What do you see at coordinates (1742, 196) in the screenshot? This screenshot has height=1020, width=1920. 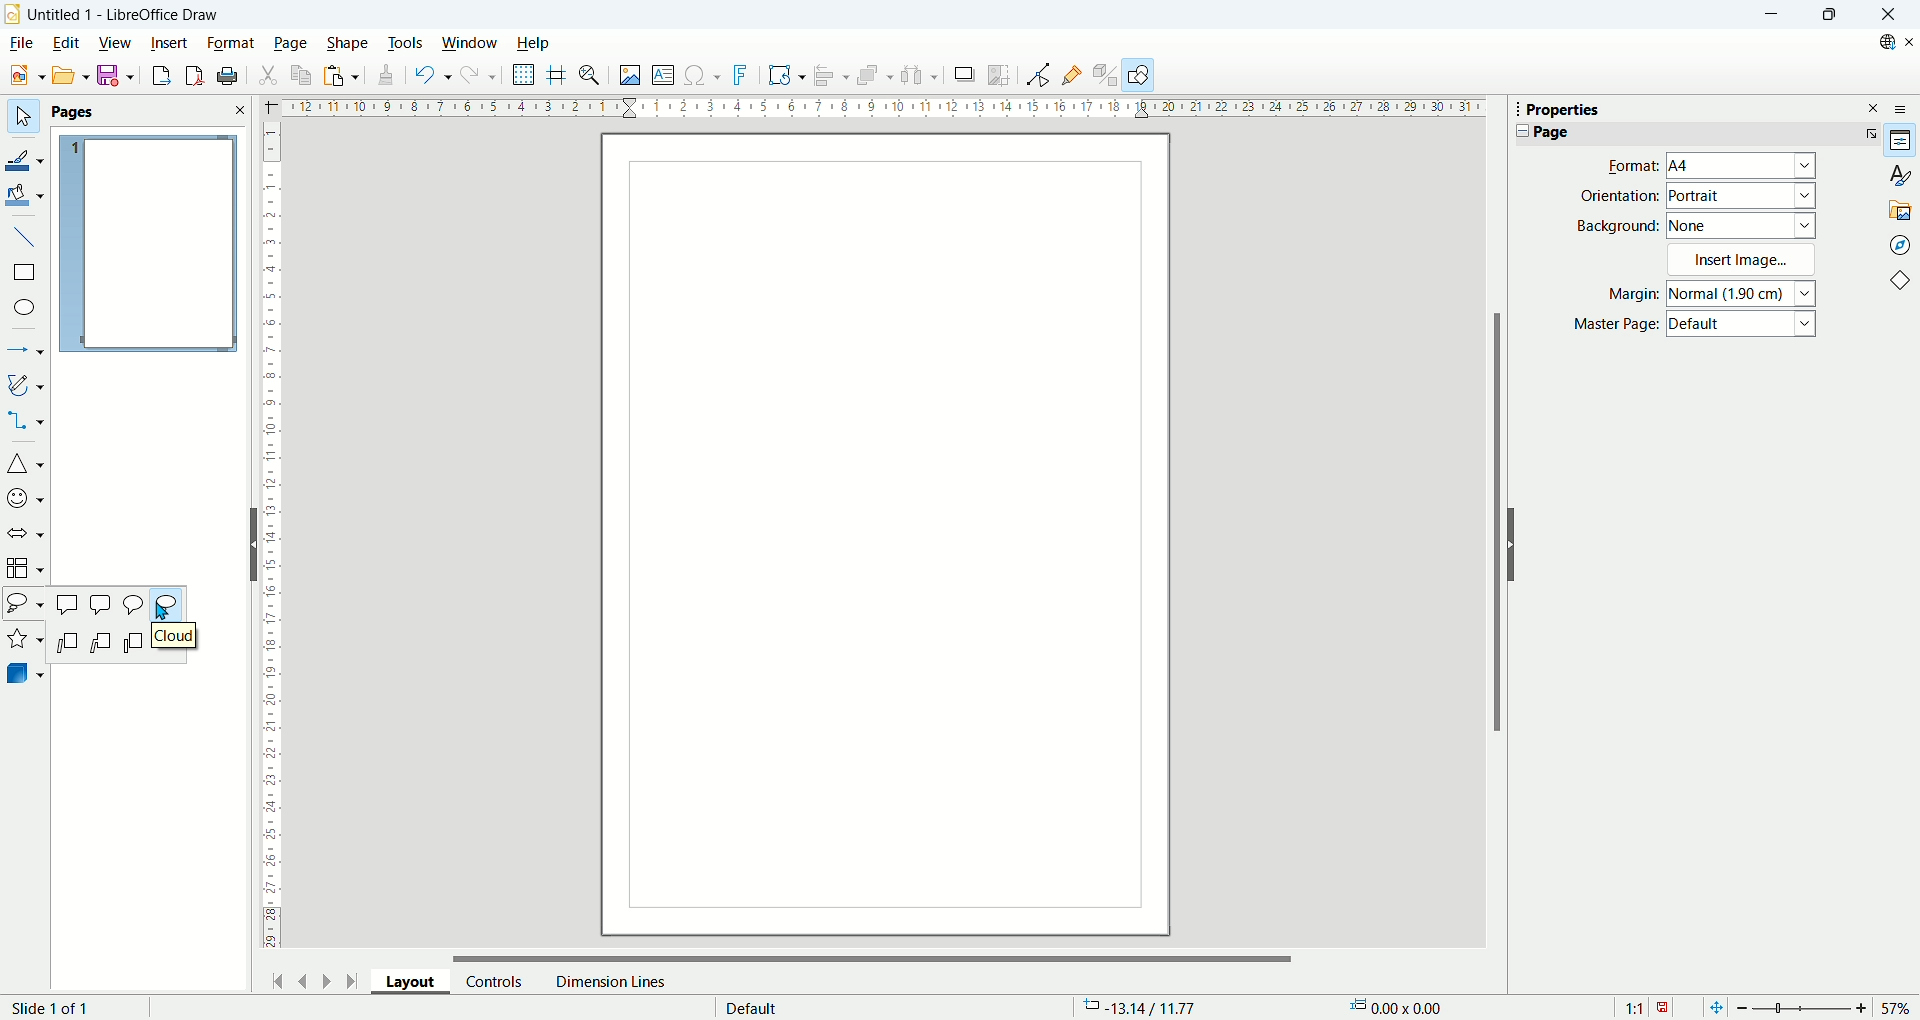 I see `Portrait` at bounding box center [1742, 196].